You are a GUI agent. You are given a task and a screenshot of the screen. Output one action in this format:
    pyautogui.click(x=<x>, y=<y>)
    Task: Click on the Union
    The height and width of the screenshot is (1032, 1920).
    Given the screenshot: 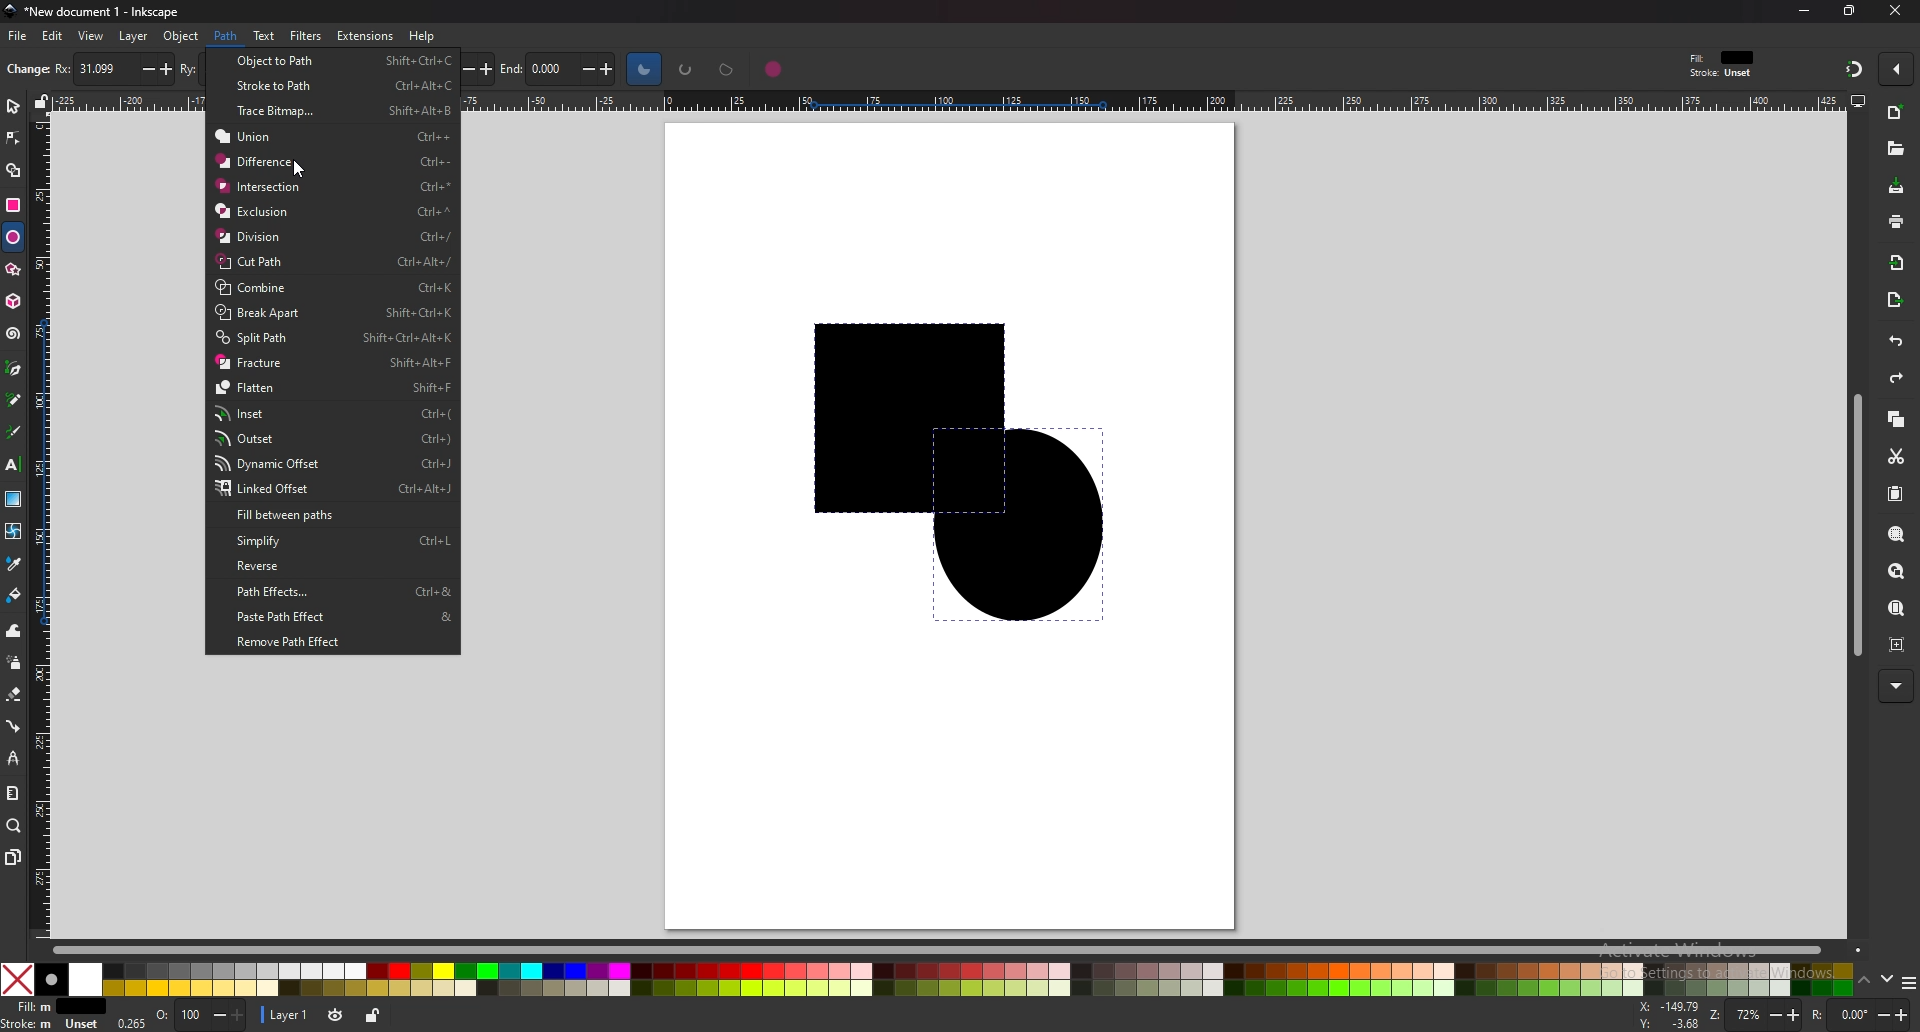 What is the action you would take?
    pyautogui.click(x=332, y=138)
    